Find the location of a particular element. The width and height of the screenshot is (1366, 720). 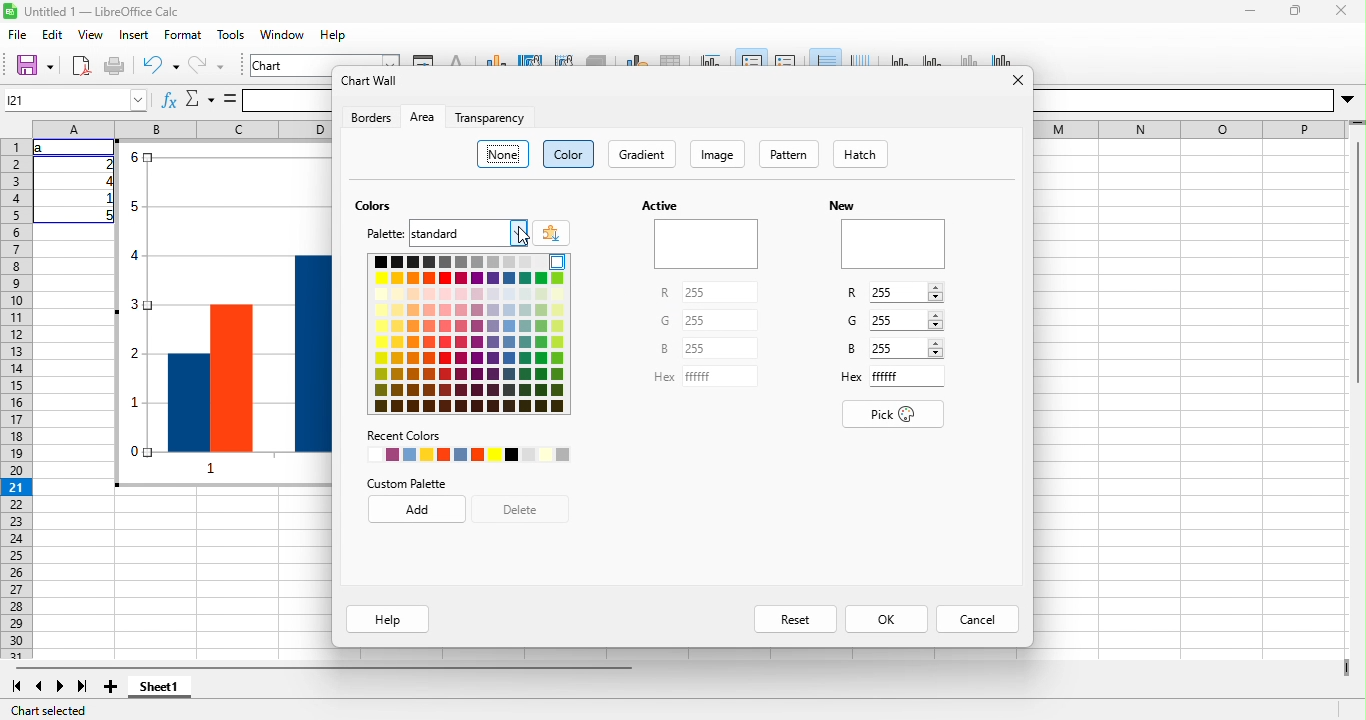

Preview of active is located at coordinates (706, 244).